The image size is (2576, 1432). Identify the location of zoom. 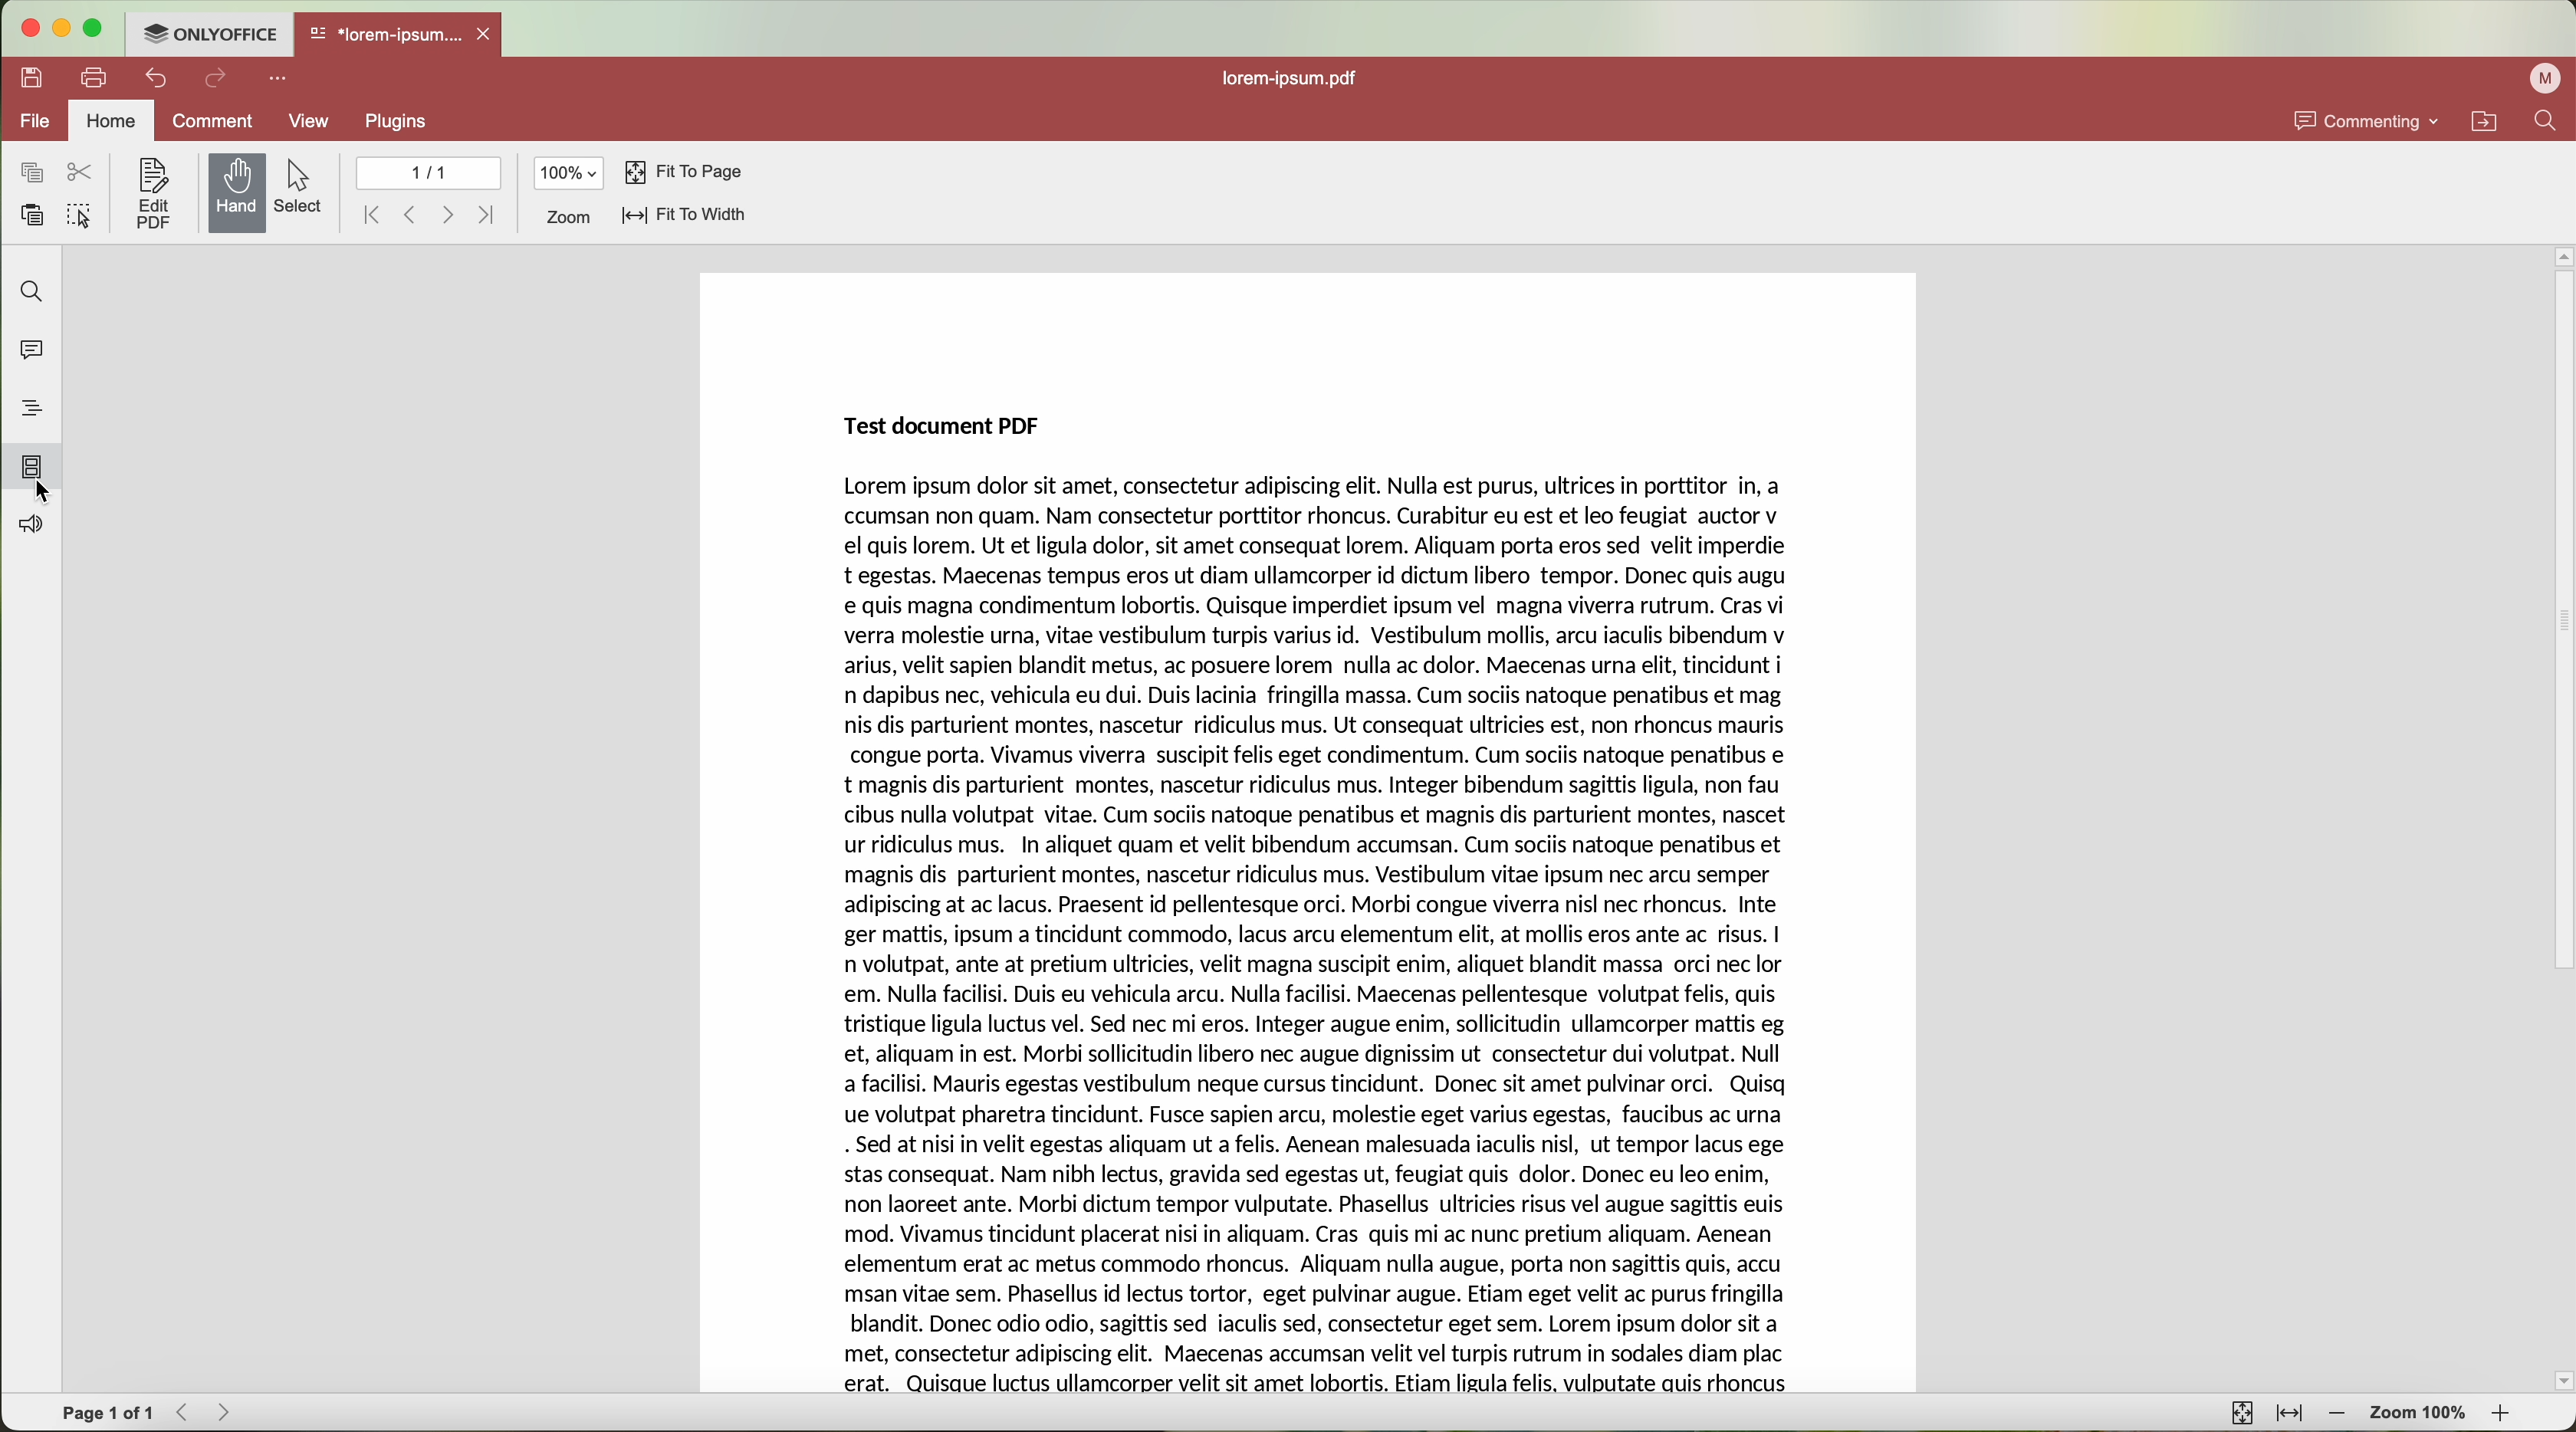
(570, 217).